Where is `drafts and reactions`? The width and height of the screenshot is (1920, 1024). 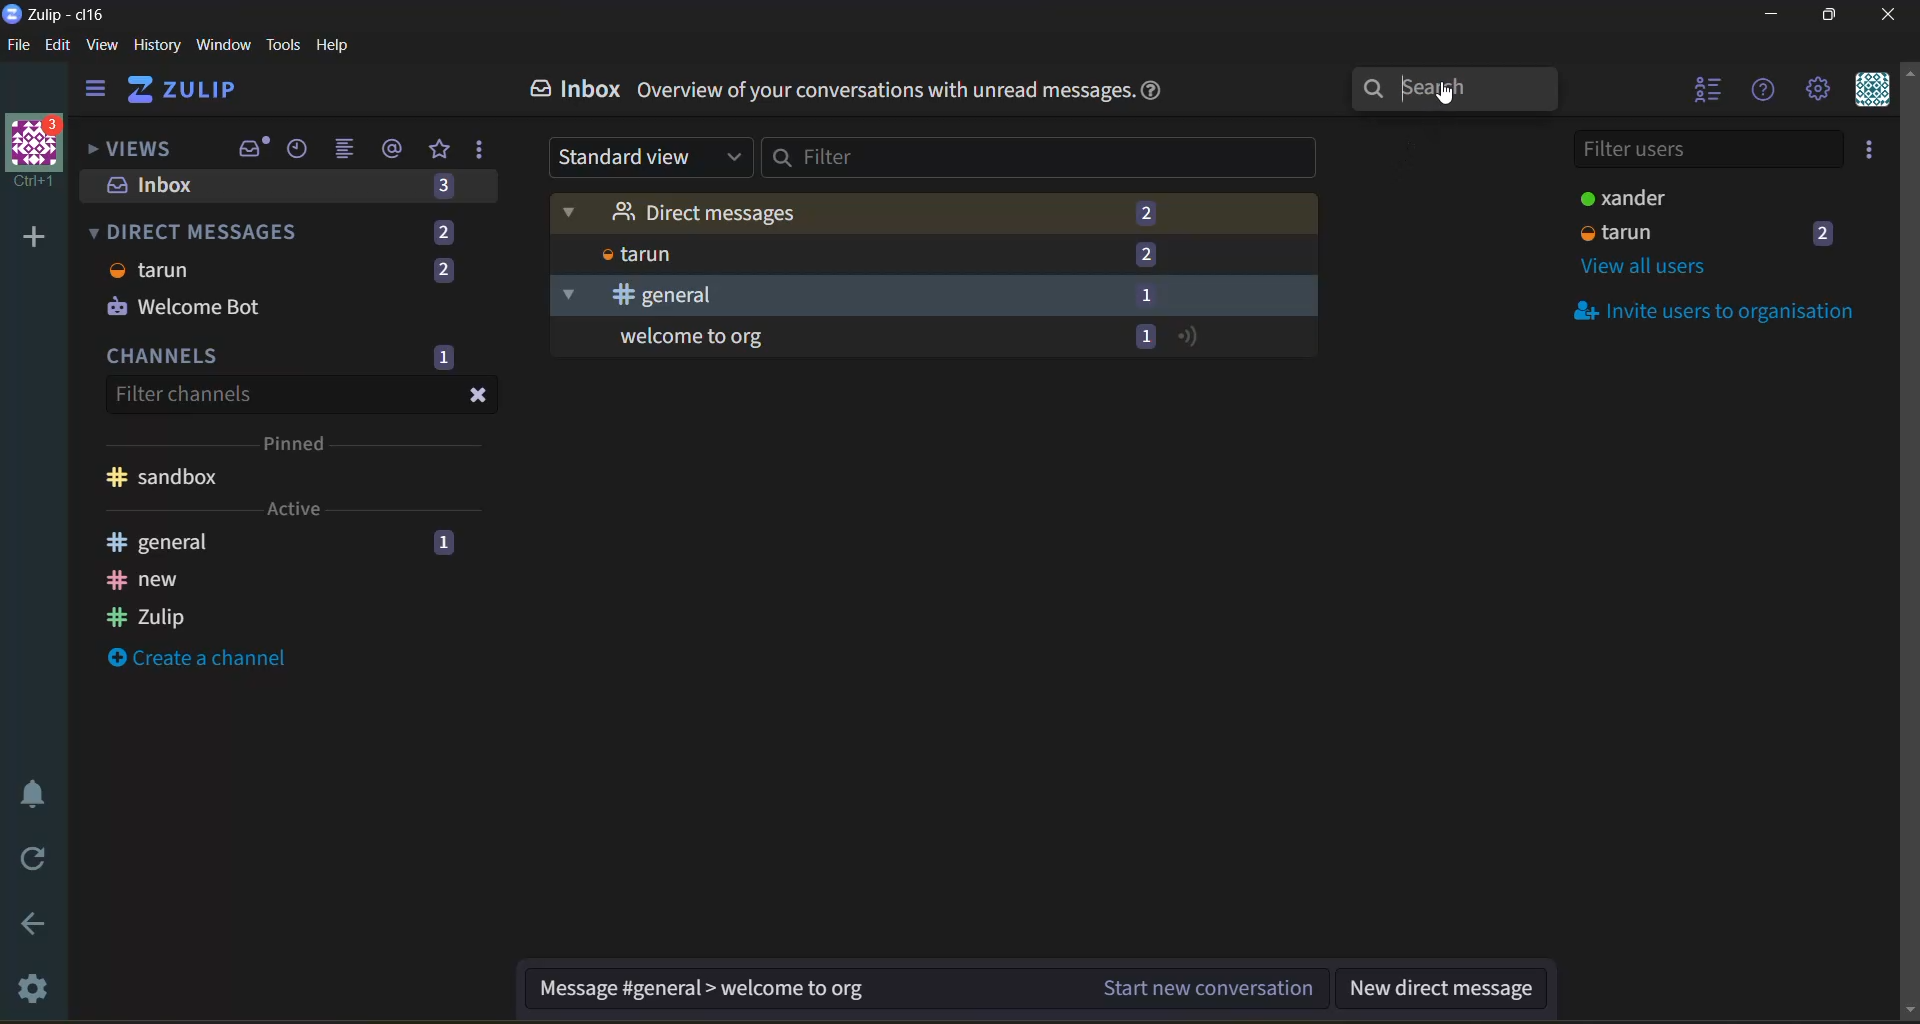
drafts and reactions is located at coordinates (481, 151).